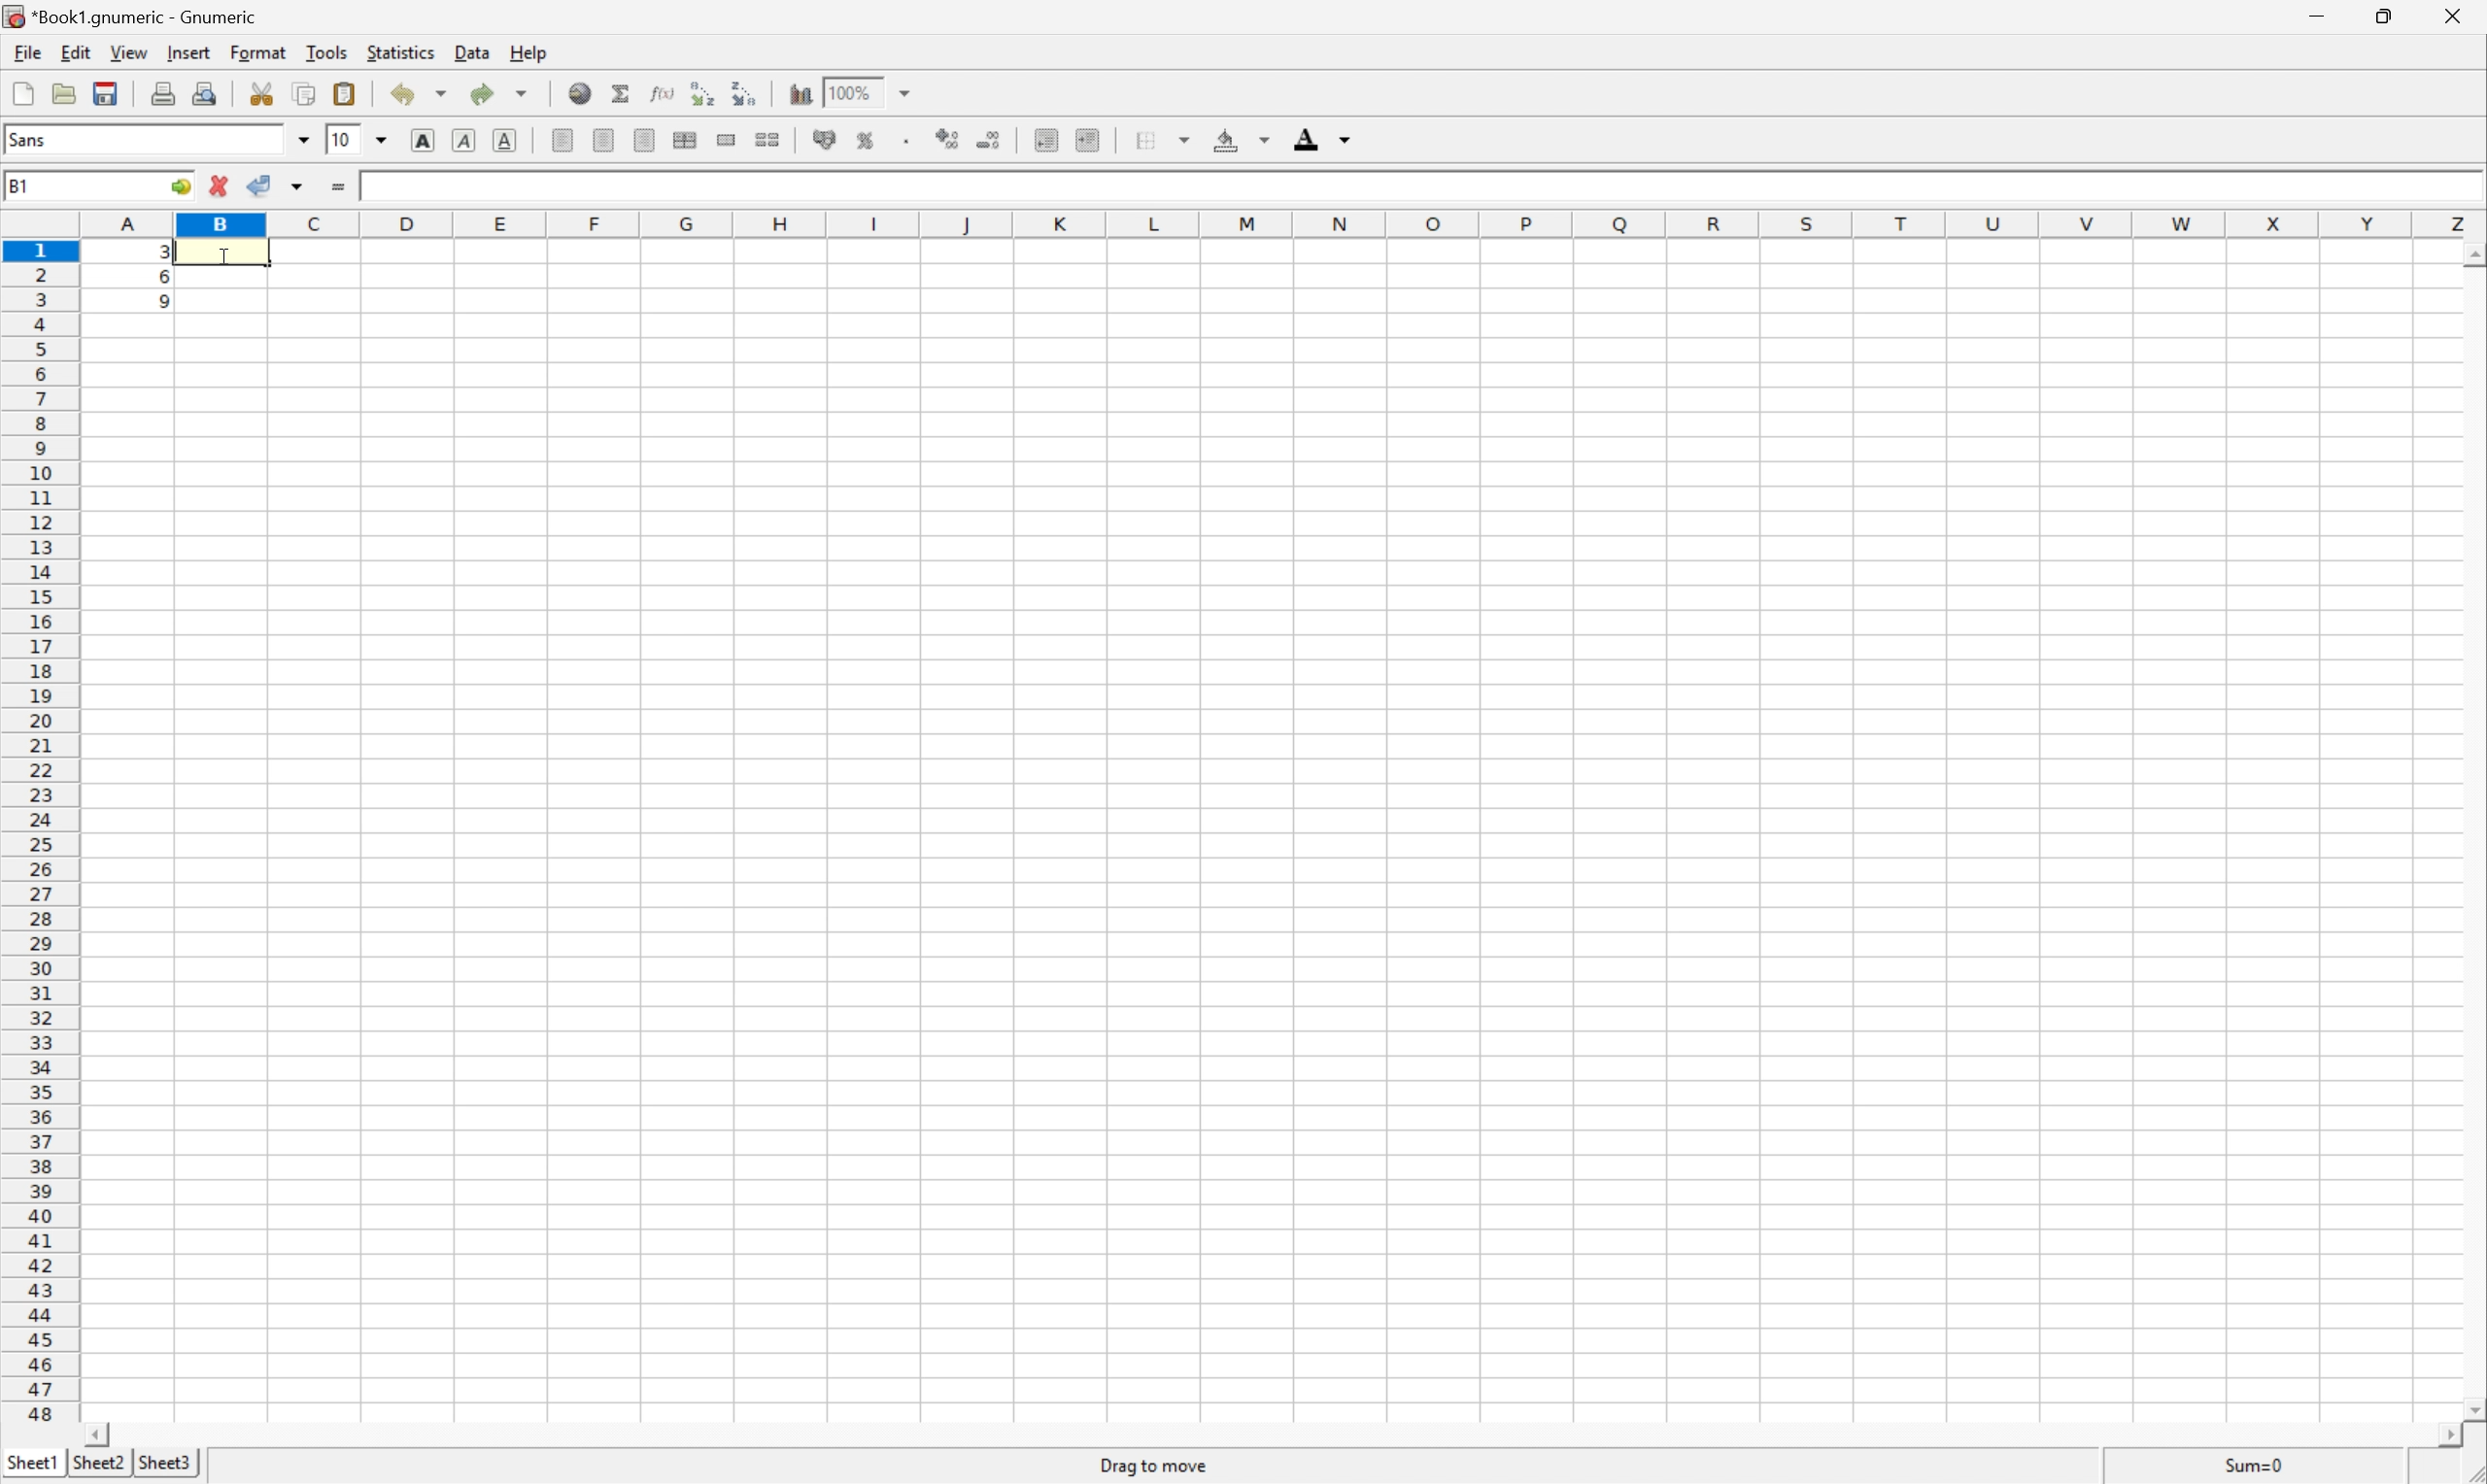 This screenshot has width=2487, height=1484. Describe the element at coordinates (661, 91) in the screenshot. I see `Edit a function in current cell` at that location.